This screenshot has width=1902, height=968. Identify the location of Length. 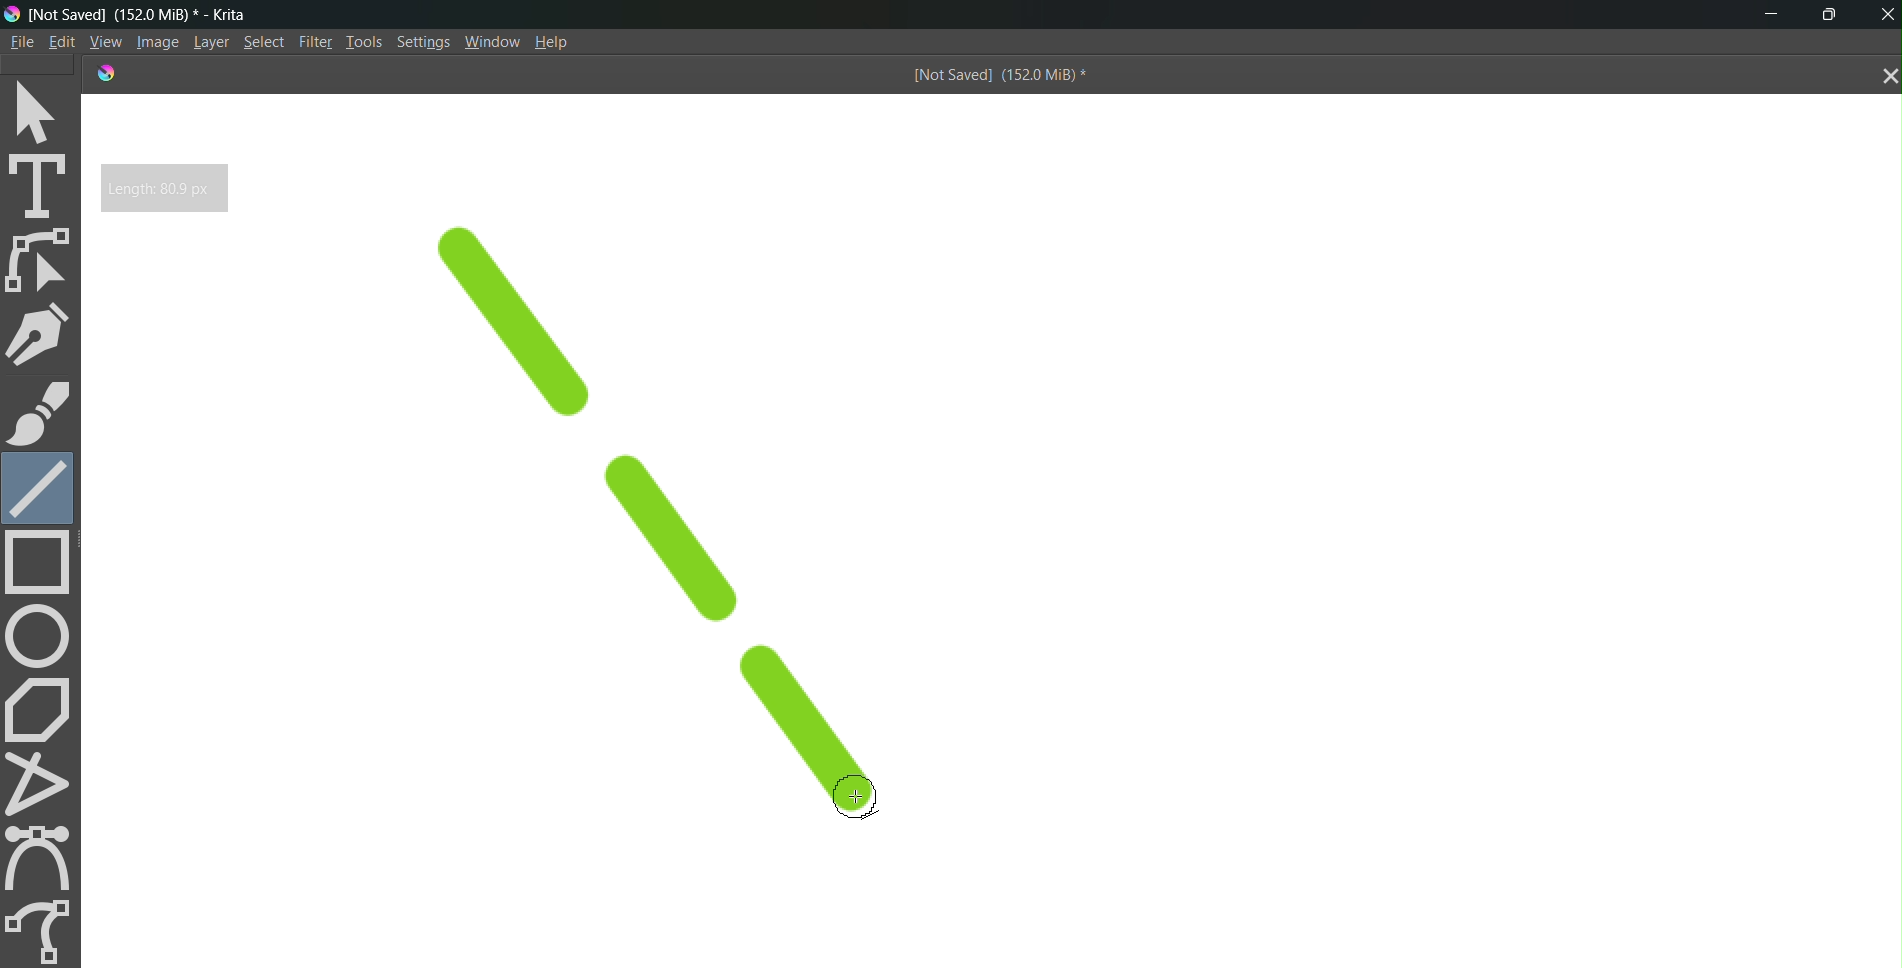
(175, 189).